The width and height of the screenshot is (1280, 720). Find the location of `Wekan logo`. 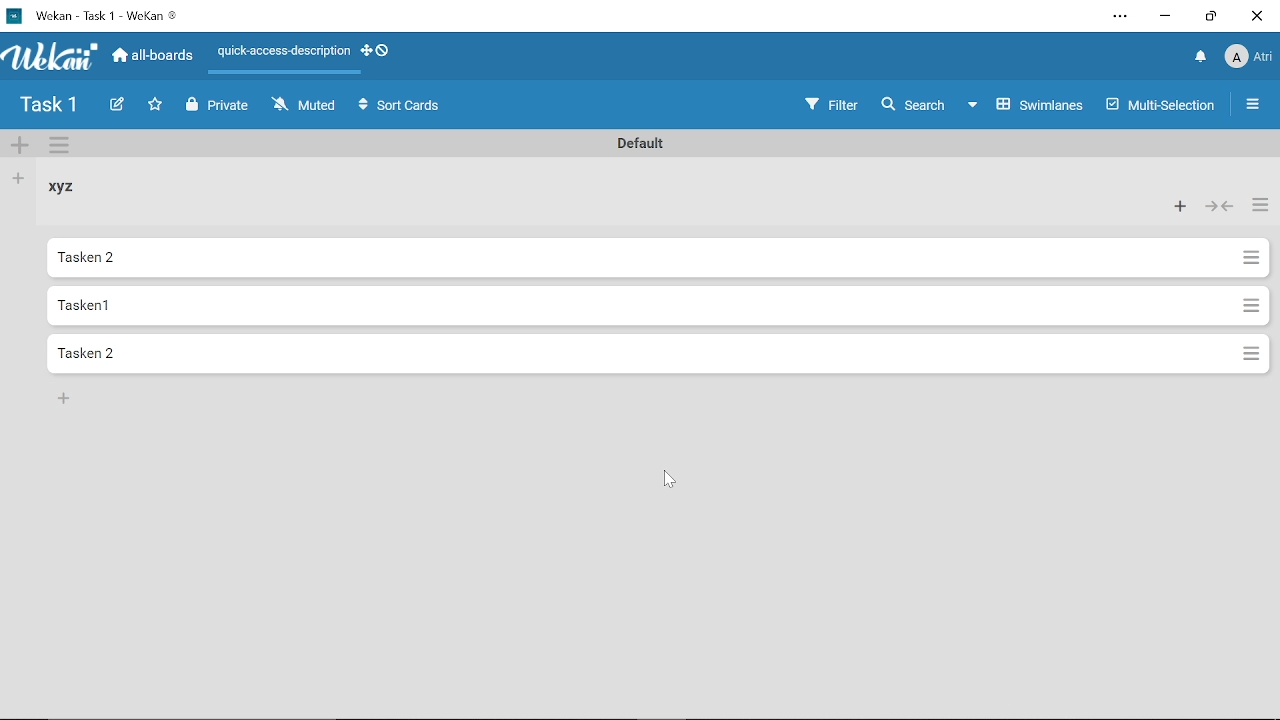

Wekan logo is located at coordinates (52, 58).